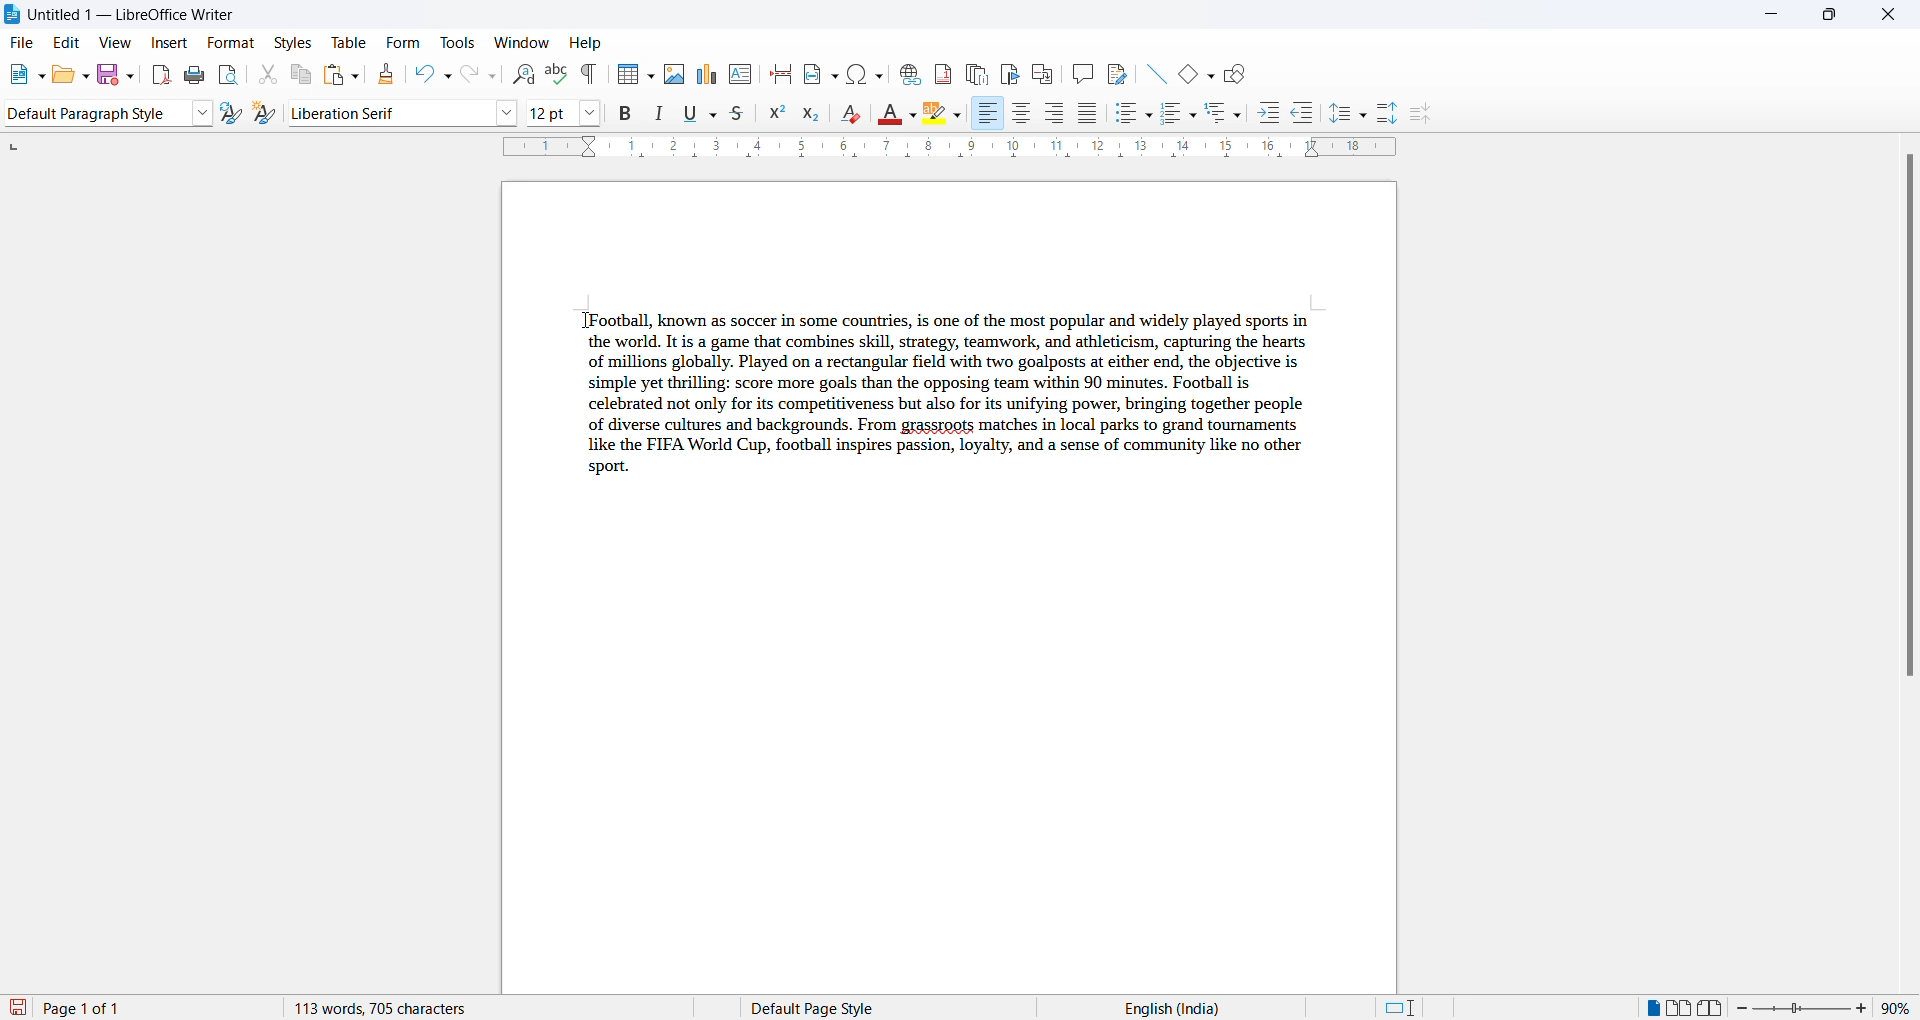 Image resolution: width=1920 pixels, height=1020 pixels. Describe the element at coordinates (738, 113) in the screenshot. I see `strike through` at that location.